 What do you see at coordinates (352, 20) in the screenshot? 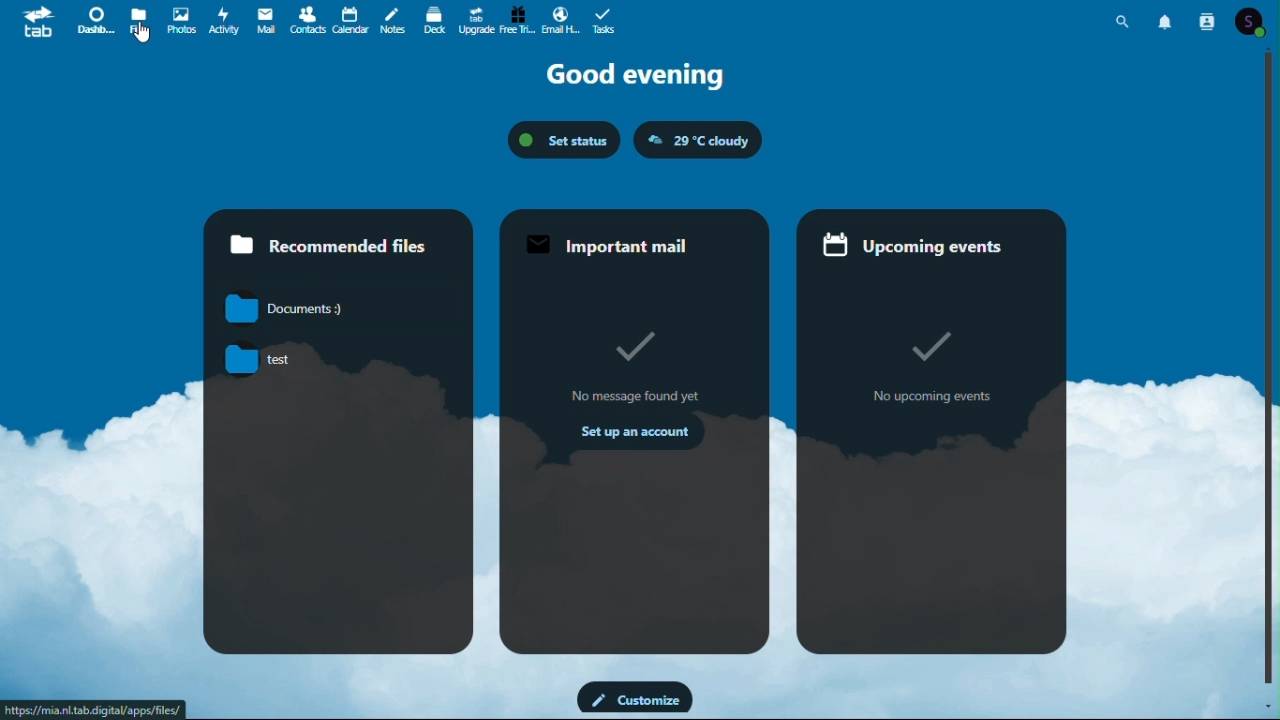
I see `calendar` at bounding box center [352, 20].